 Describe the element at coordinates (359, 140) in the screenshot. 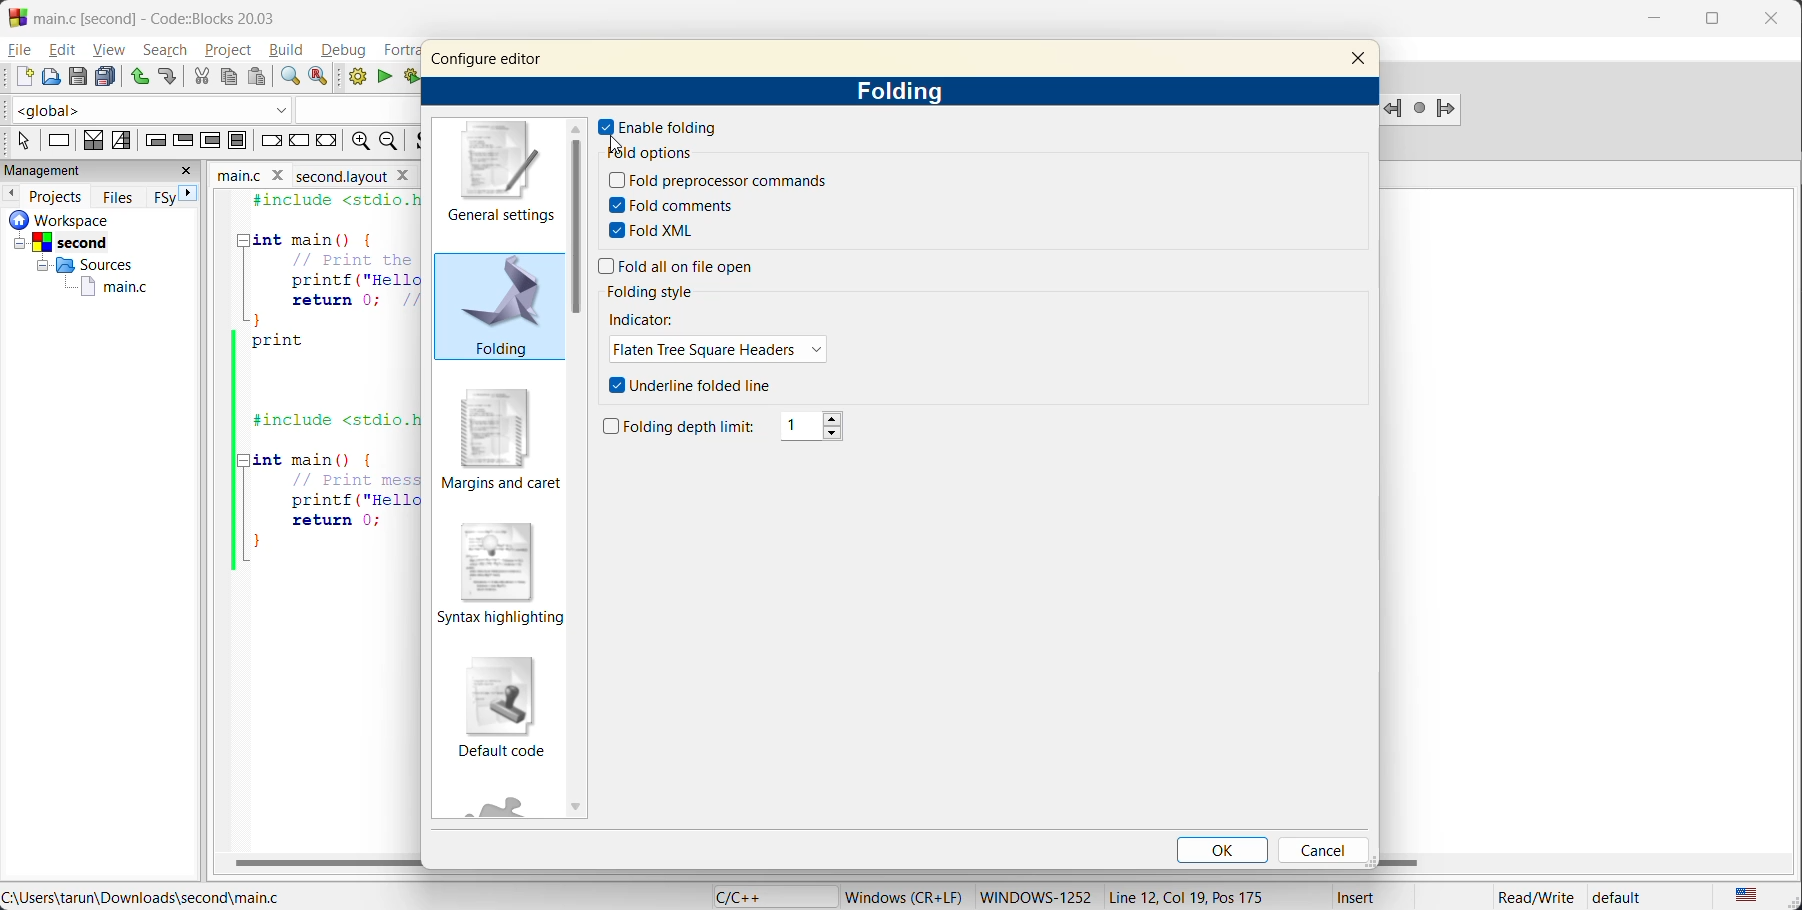

I see `zoom in` at that location.